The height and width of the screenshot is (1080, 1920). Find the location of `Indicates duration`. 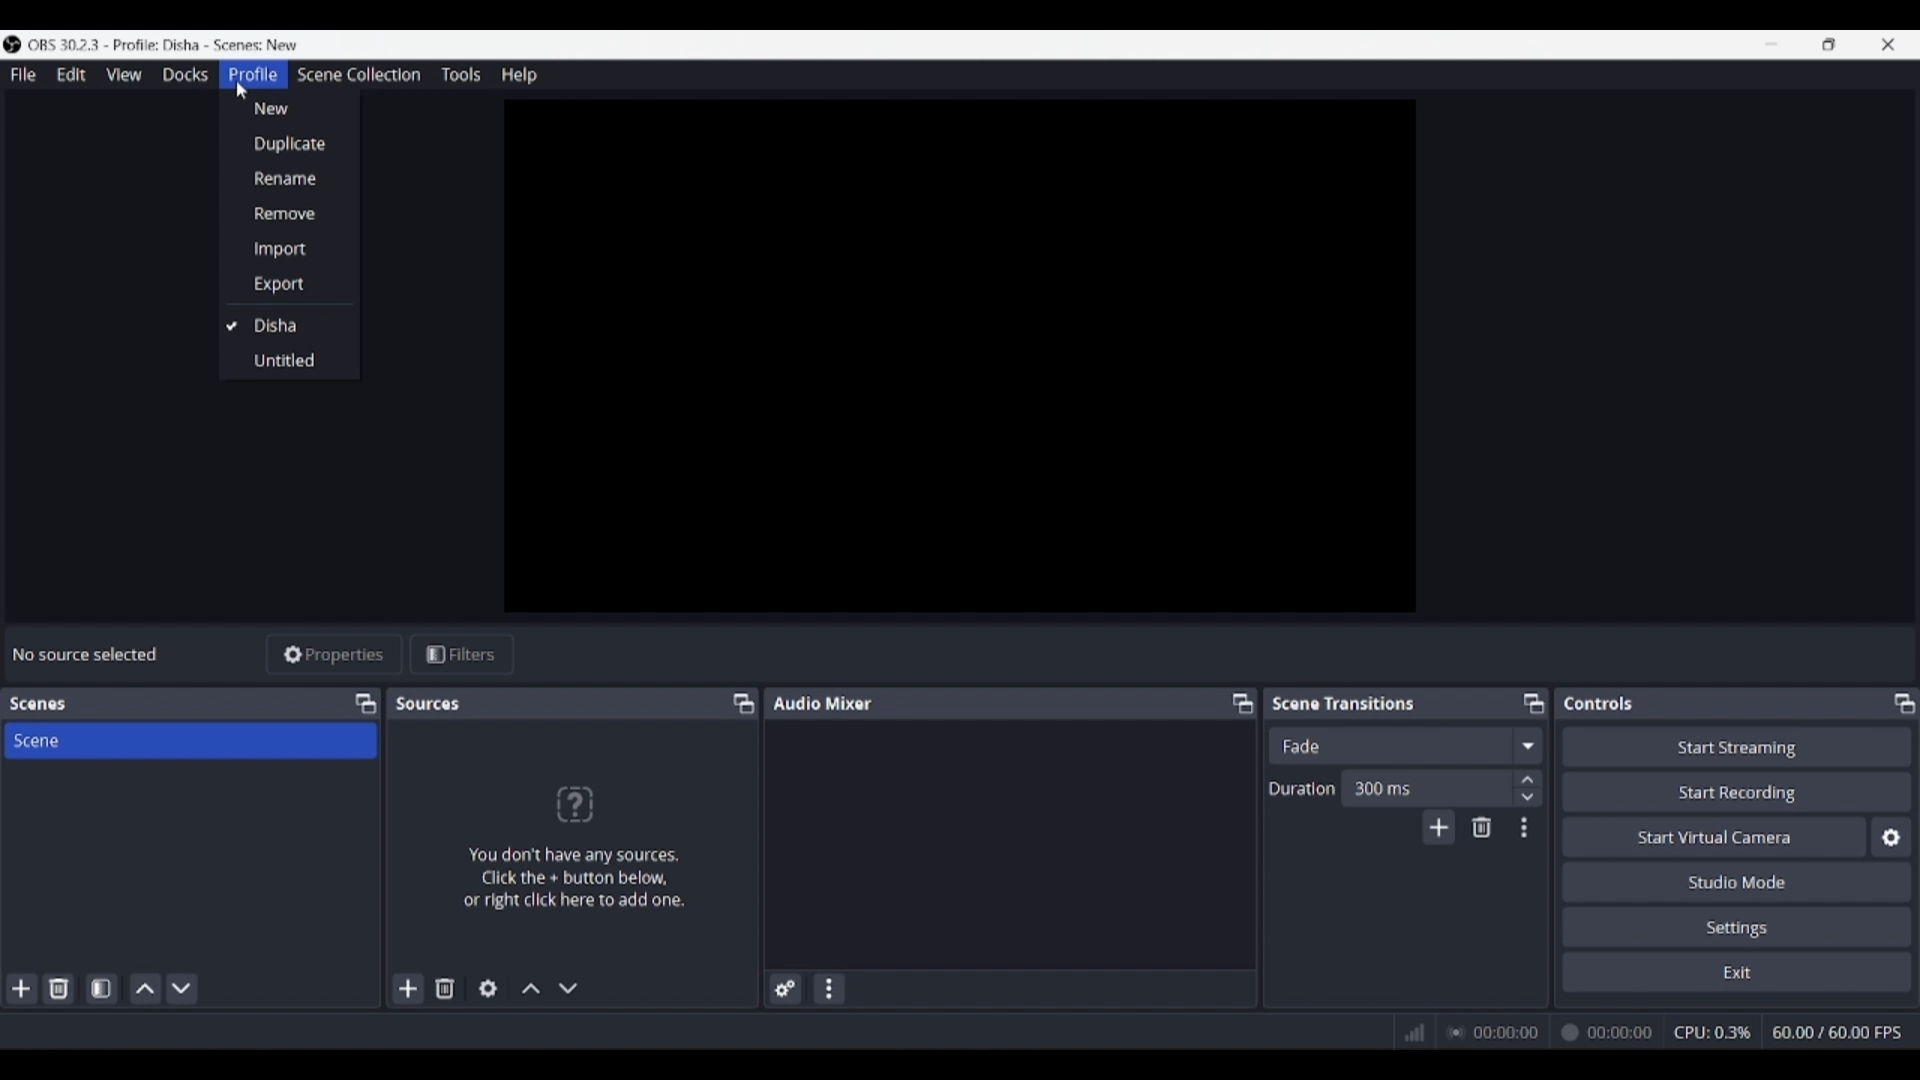

Indicates duration is located at coordinates (1302, 788).